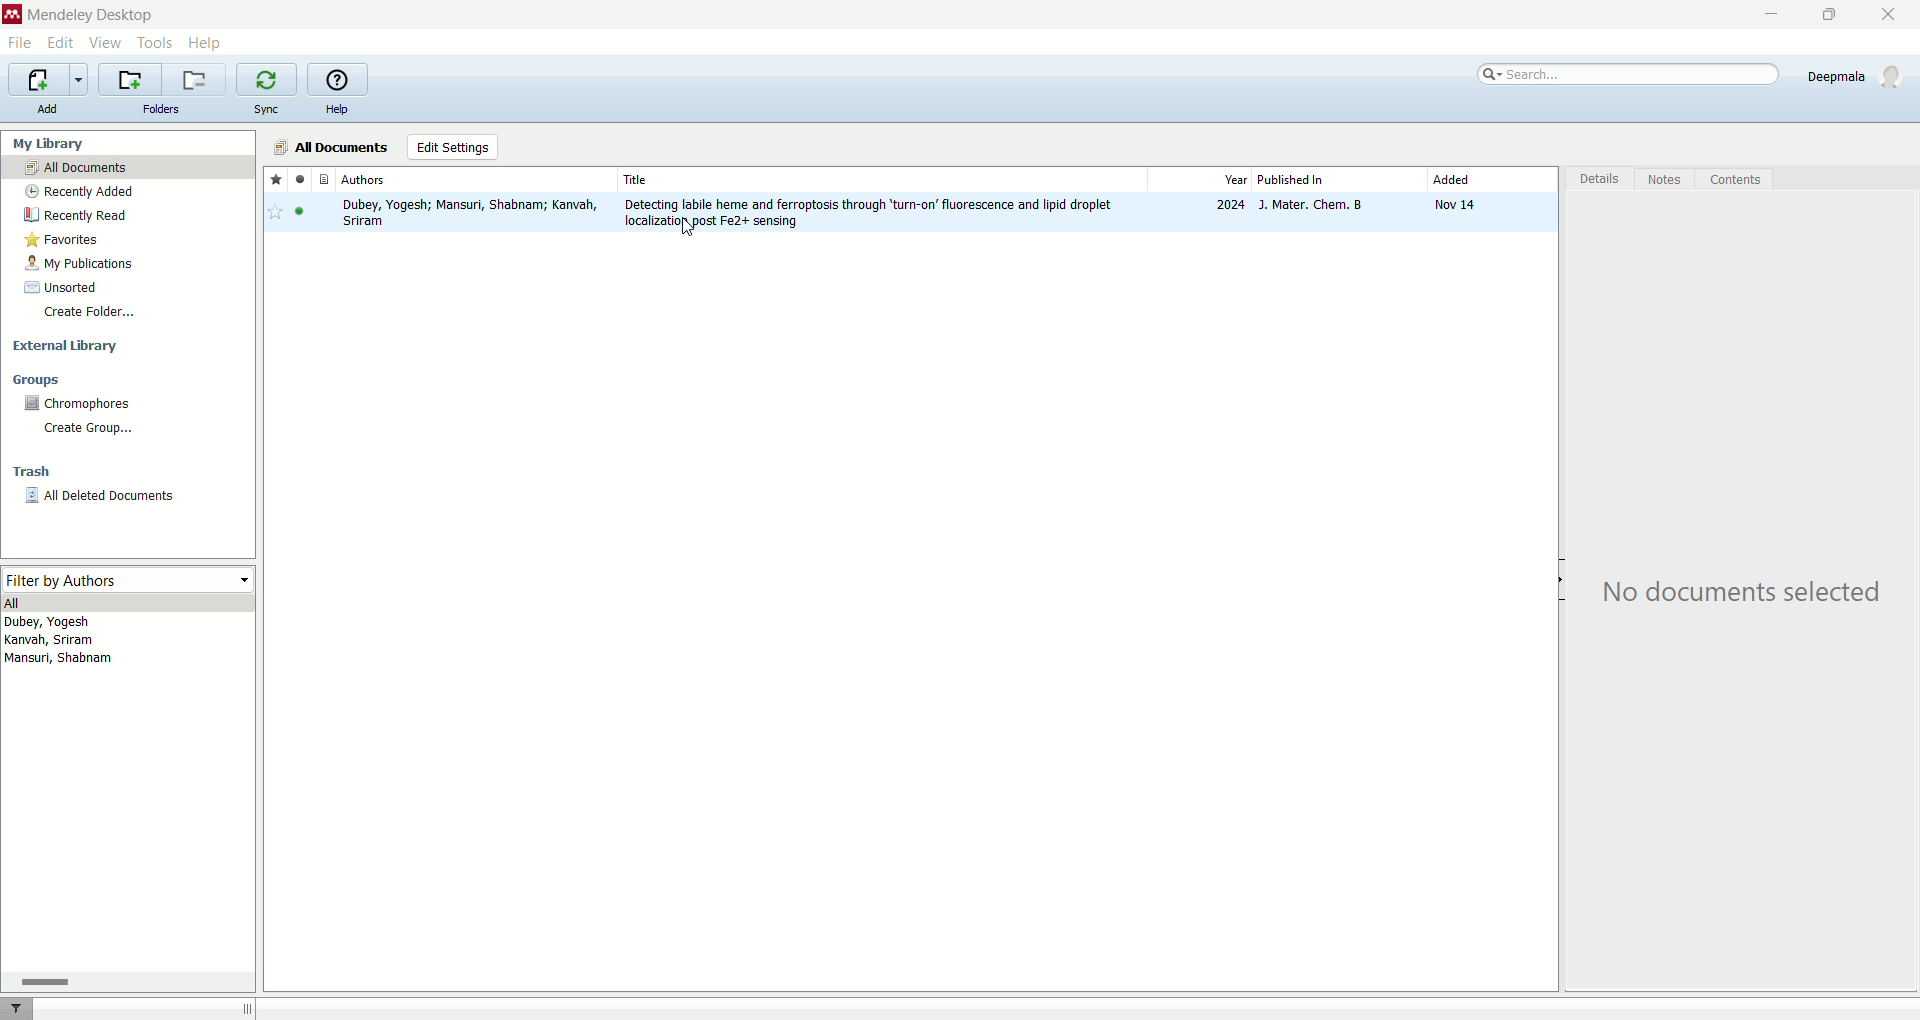 Image resolution: width=1920 pixels, height=1020 pixels. Describe the element at coordinates (80, 403) in the screenshot. I see `chromophores` at that location.